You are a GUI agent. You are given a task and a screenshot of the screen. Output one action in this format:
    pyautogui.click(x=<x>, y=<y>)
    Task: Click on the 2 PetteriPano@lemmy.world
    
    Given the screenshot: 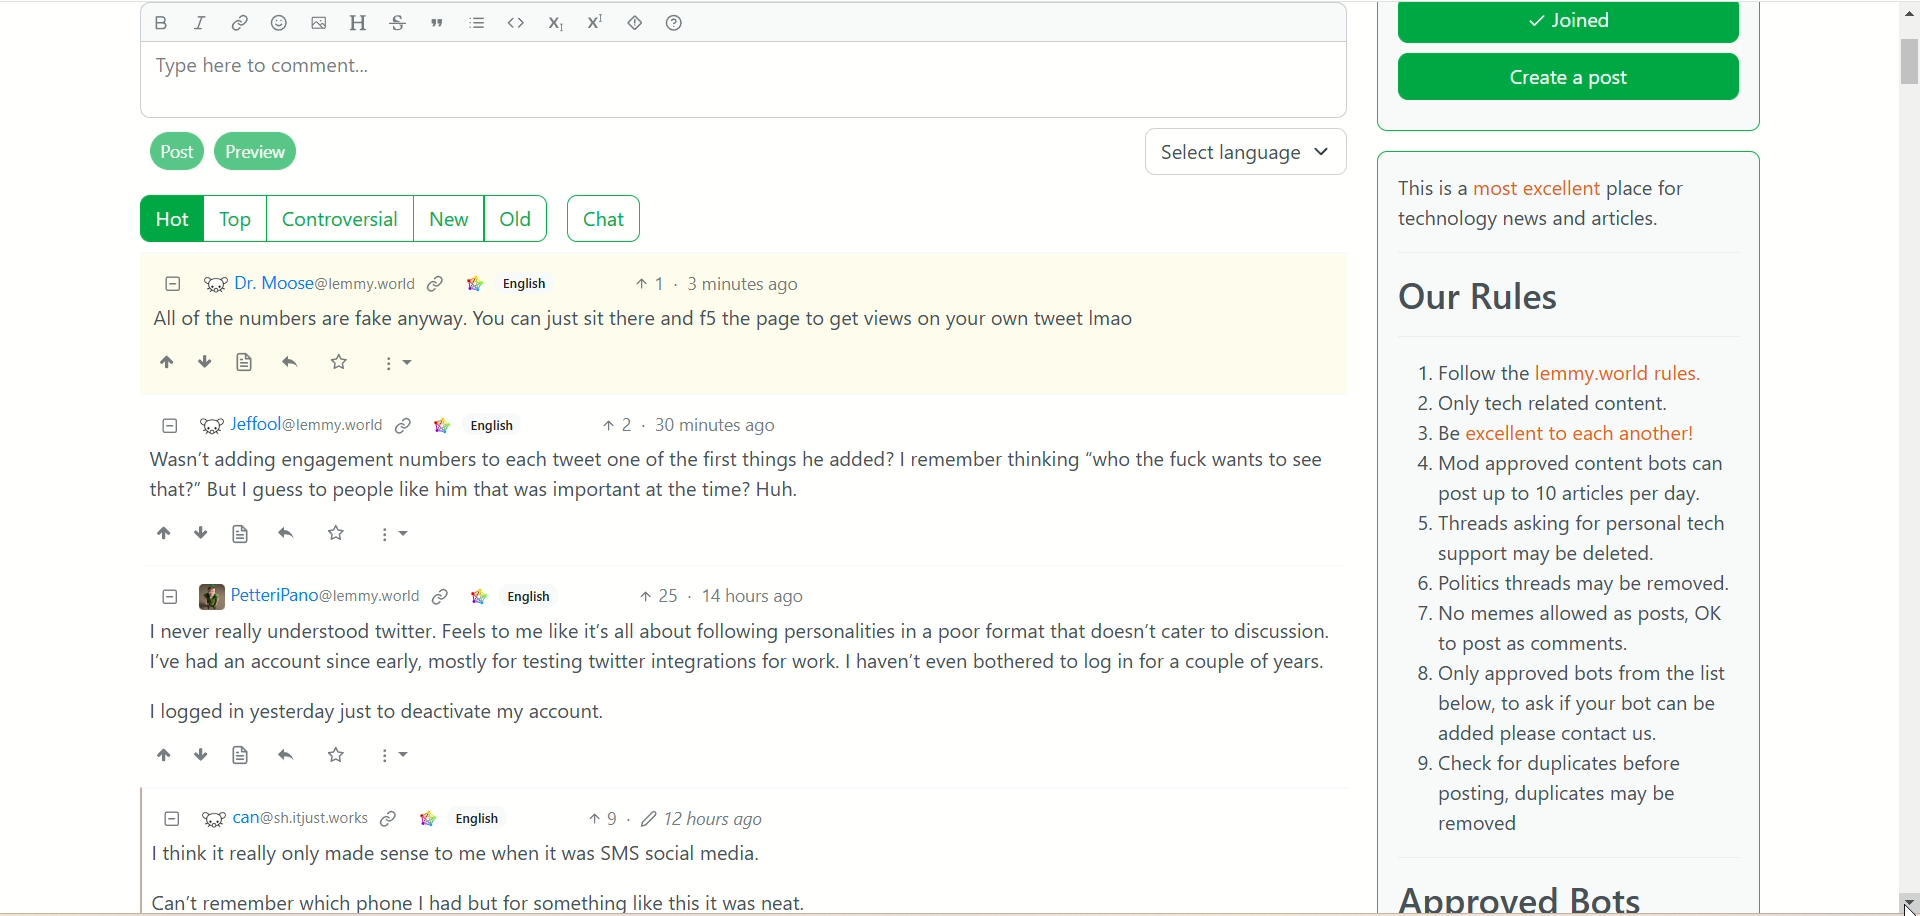 What is the action you would take?
    pyautogui.click(x=309, y=596)
    